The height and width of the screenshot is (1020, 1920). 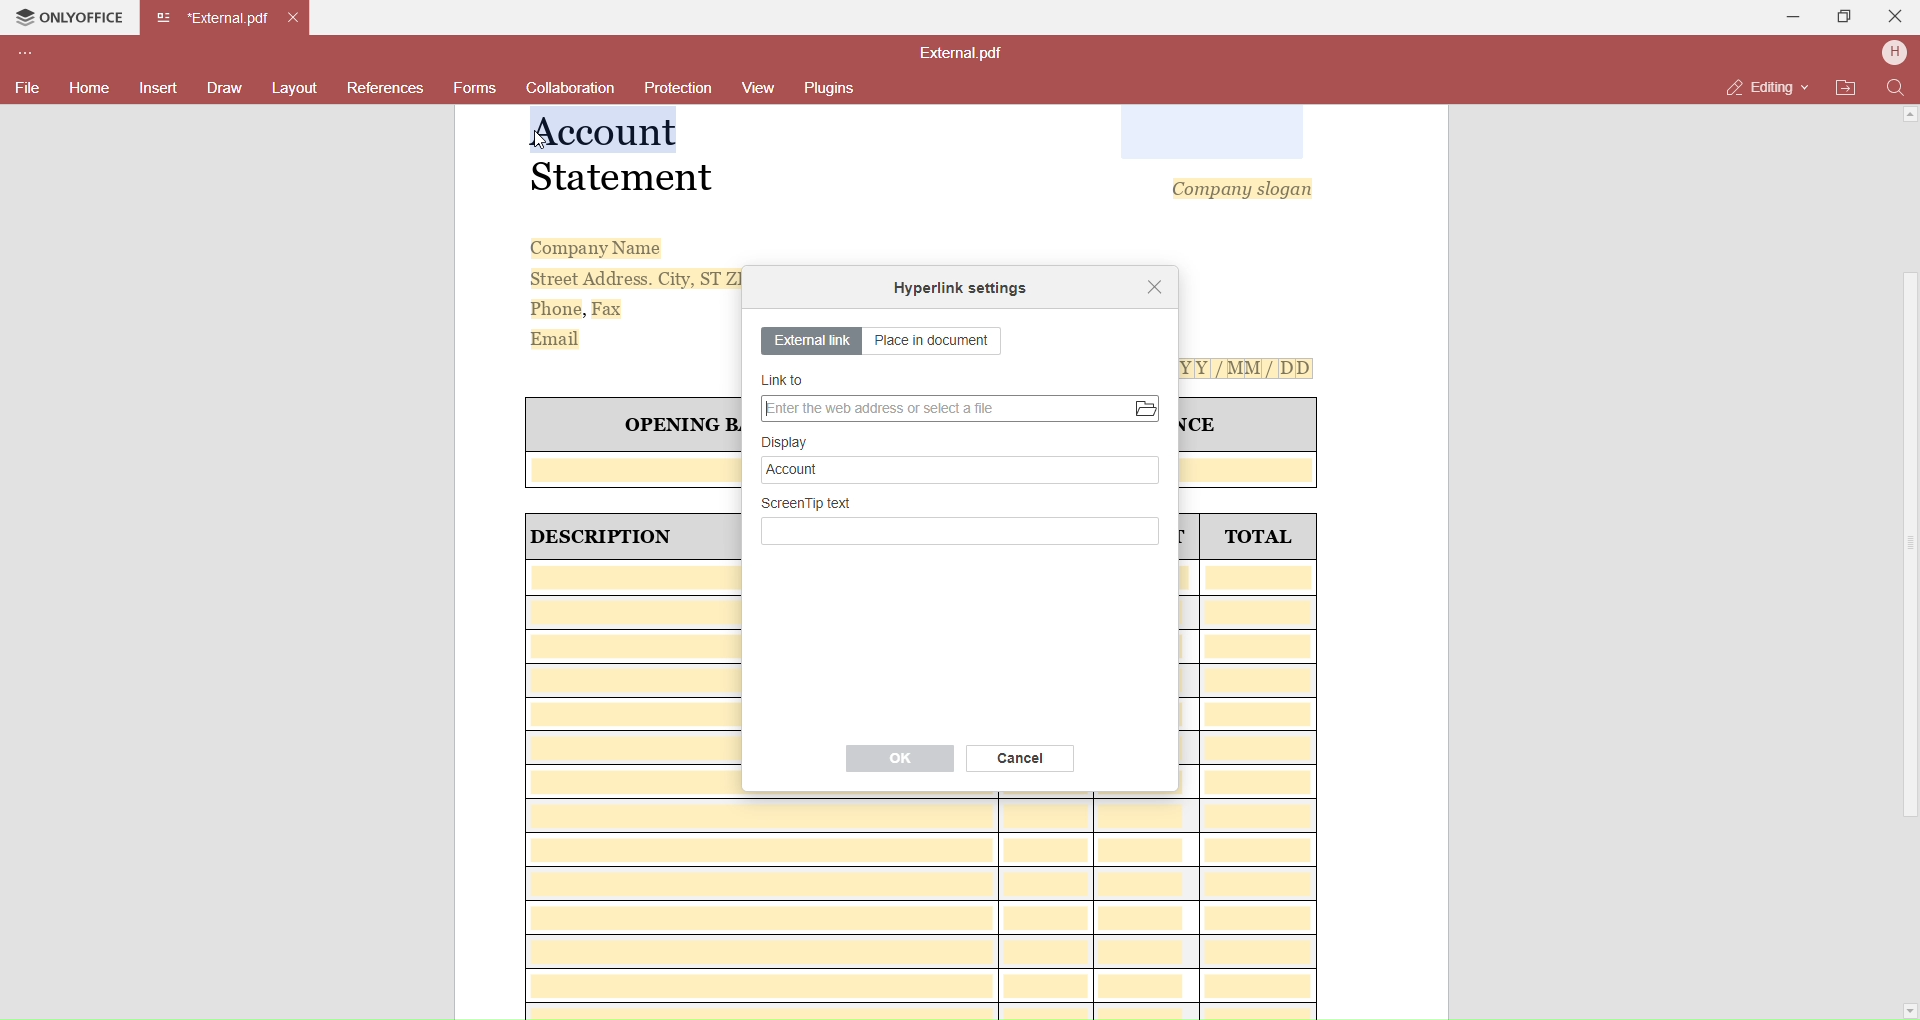 What do you see at coordinates (1787, 20) in the screenshot?
I see `Minimize` at bounding box center [1787, 20].